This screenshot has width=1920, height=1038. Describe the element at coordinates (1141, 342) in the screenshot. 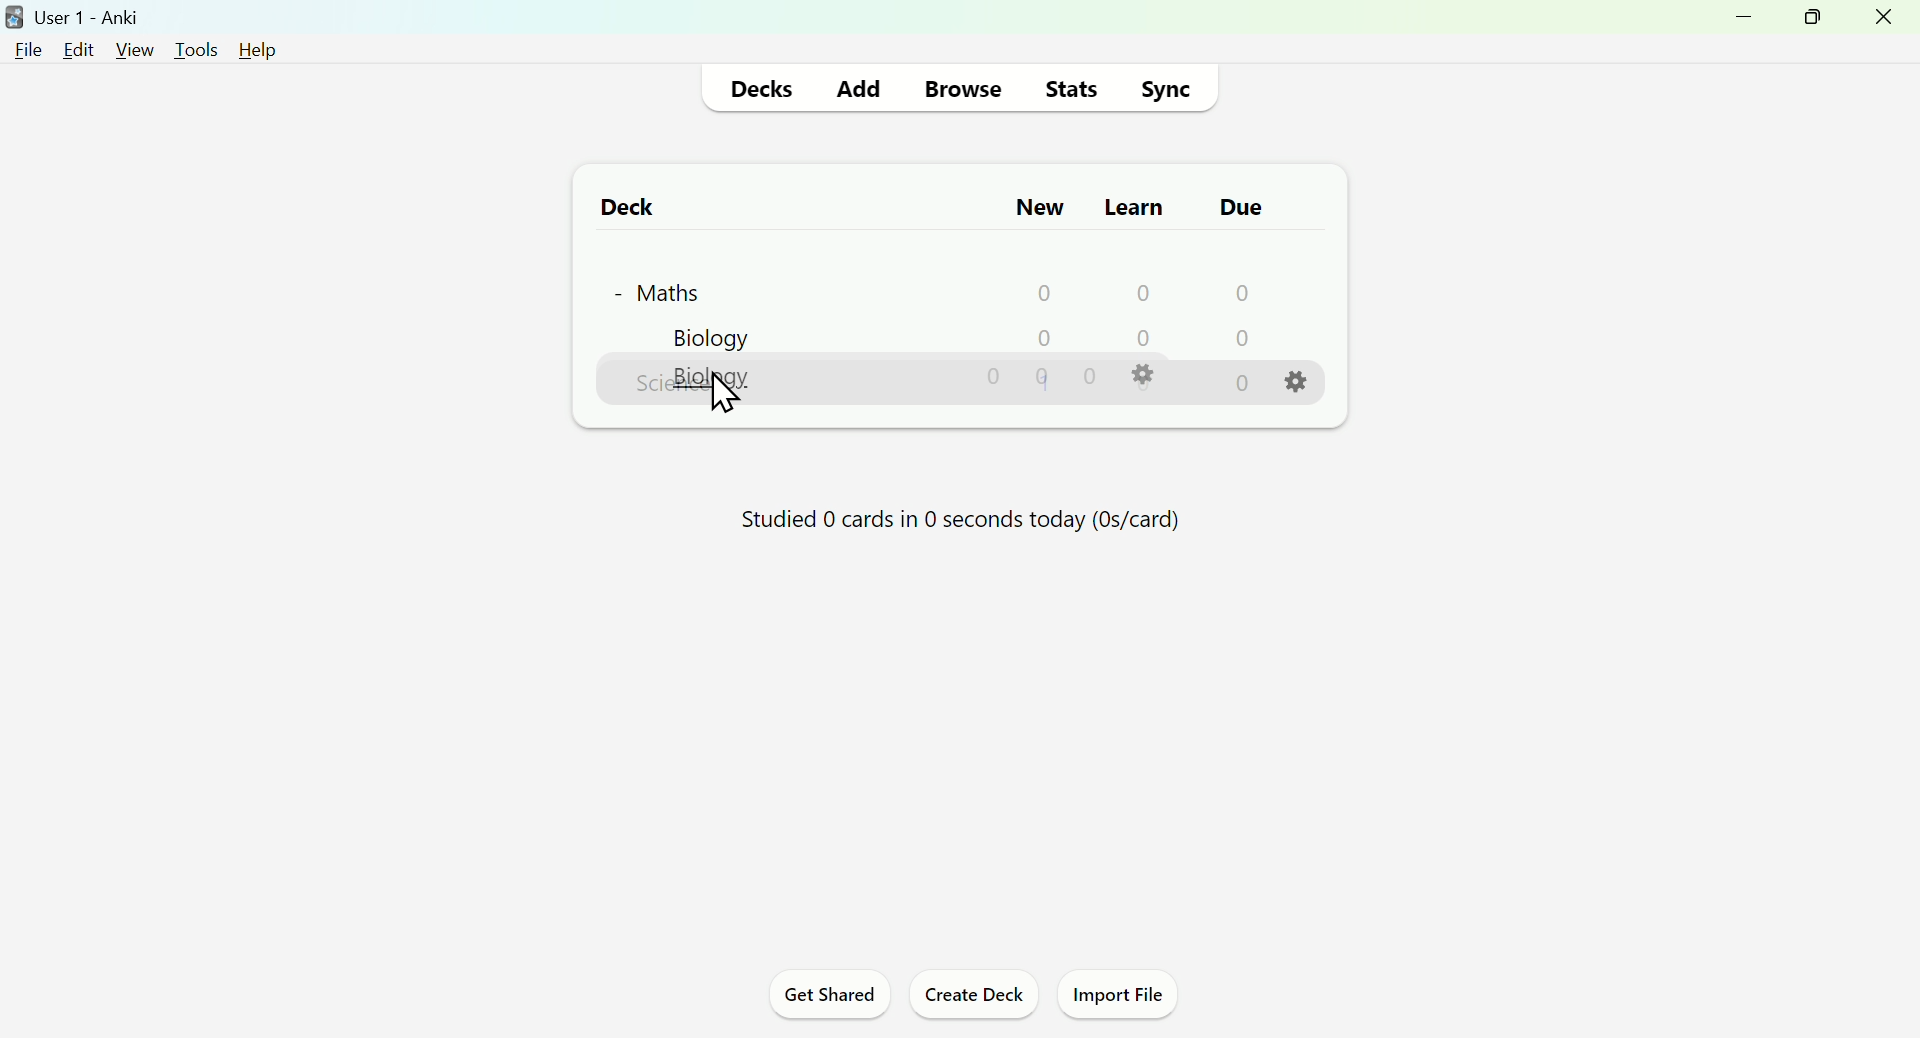

I see `0` at that location.